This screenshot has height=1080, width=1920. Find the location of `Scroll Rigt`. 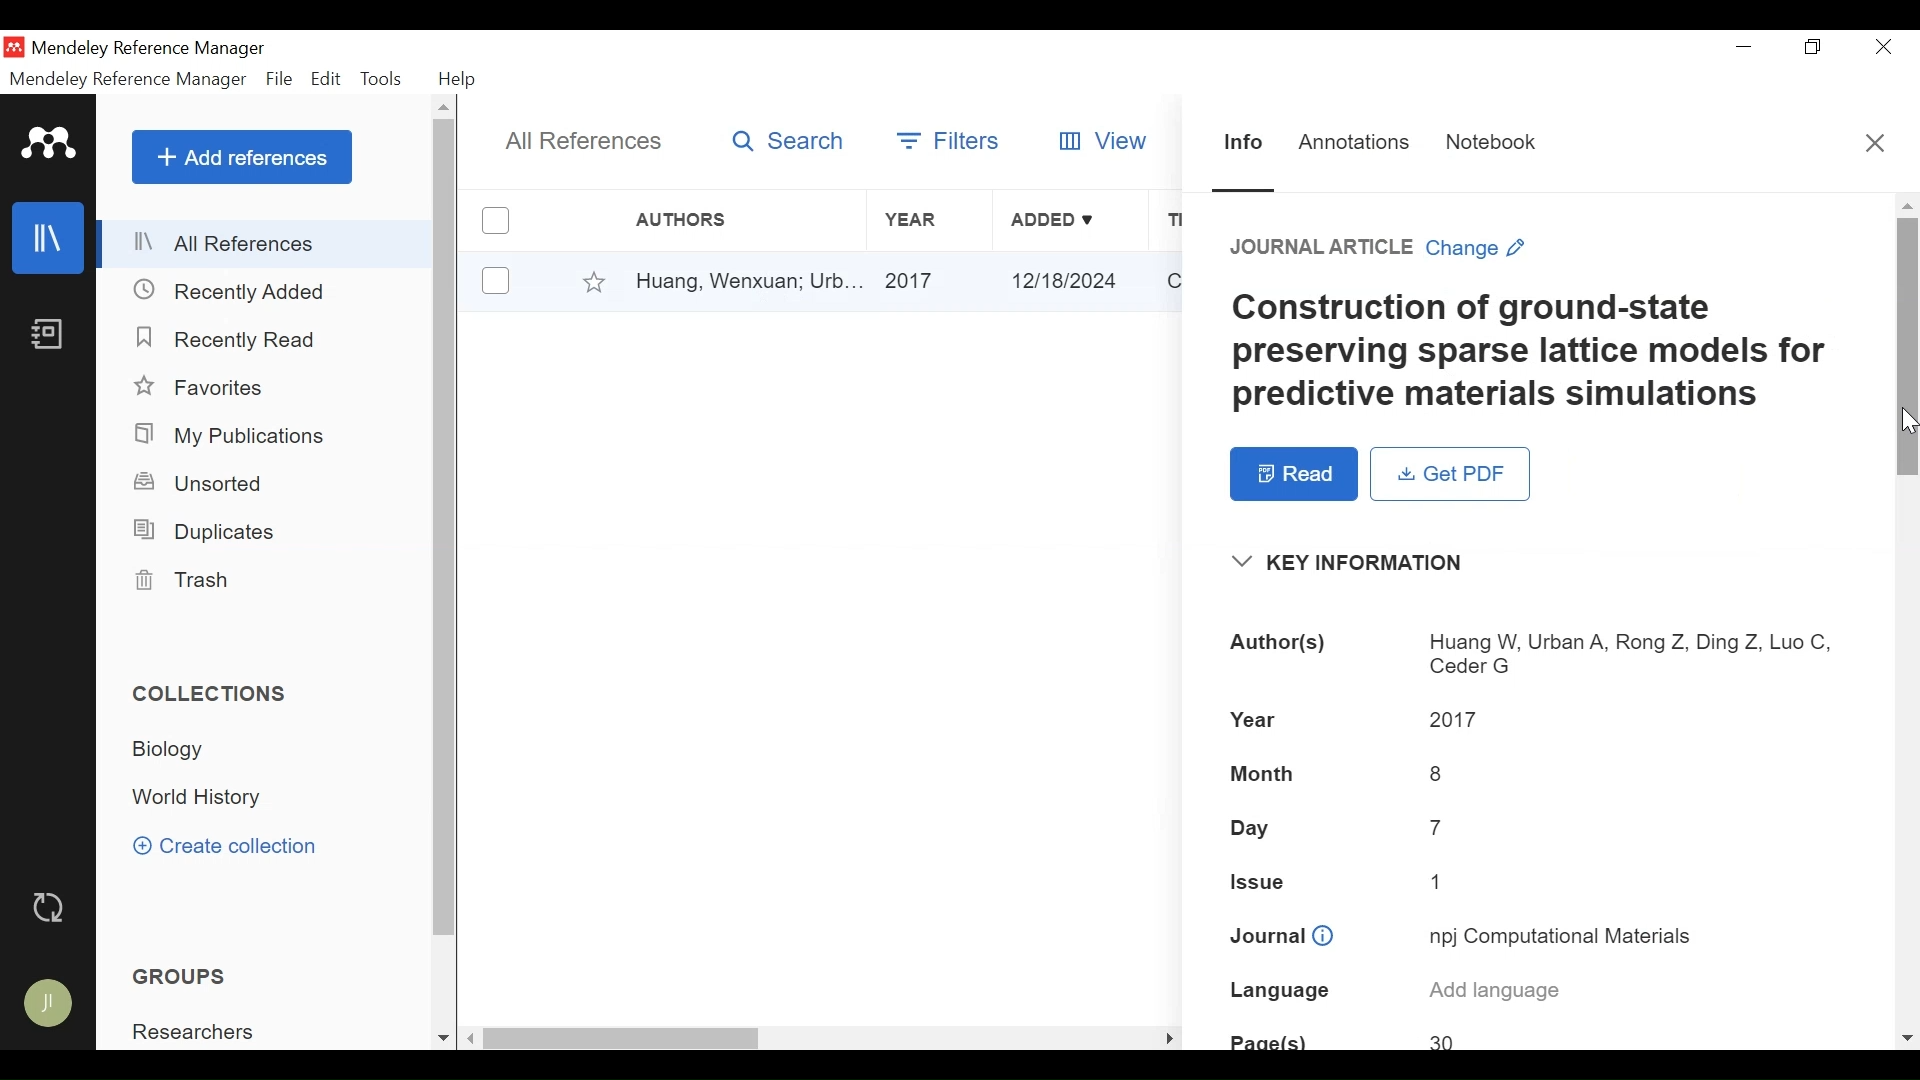

Scroll Rigt is located at coordinates (1167, 1040).